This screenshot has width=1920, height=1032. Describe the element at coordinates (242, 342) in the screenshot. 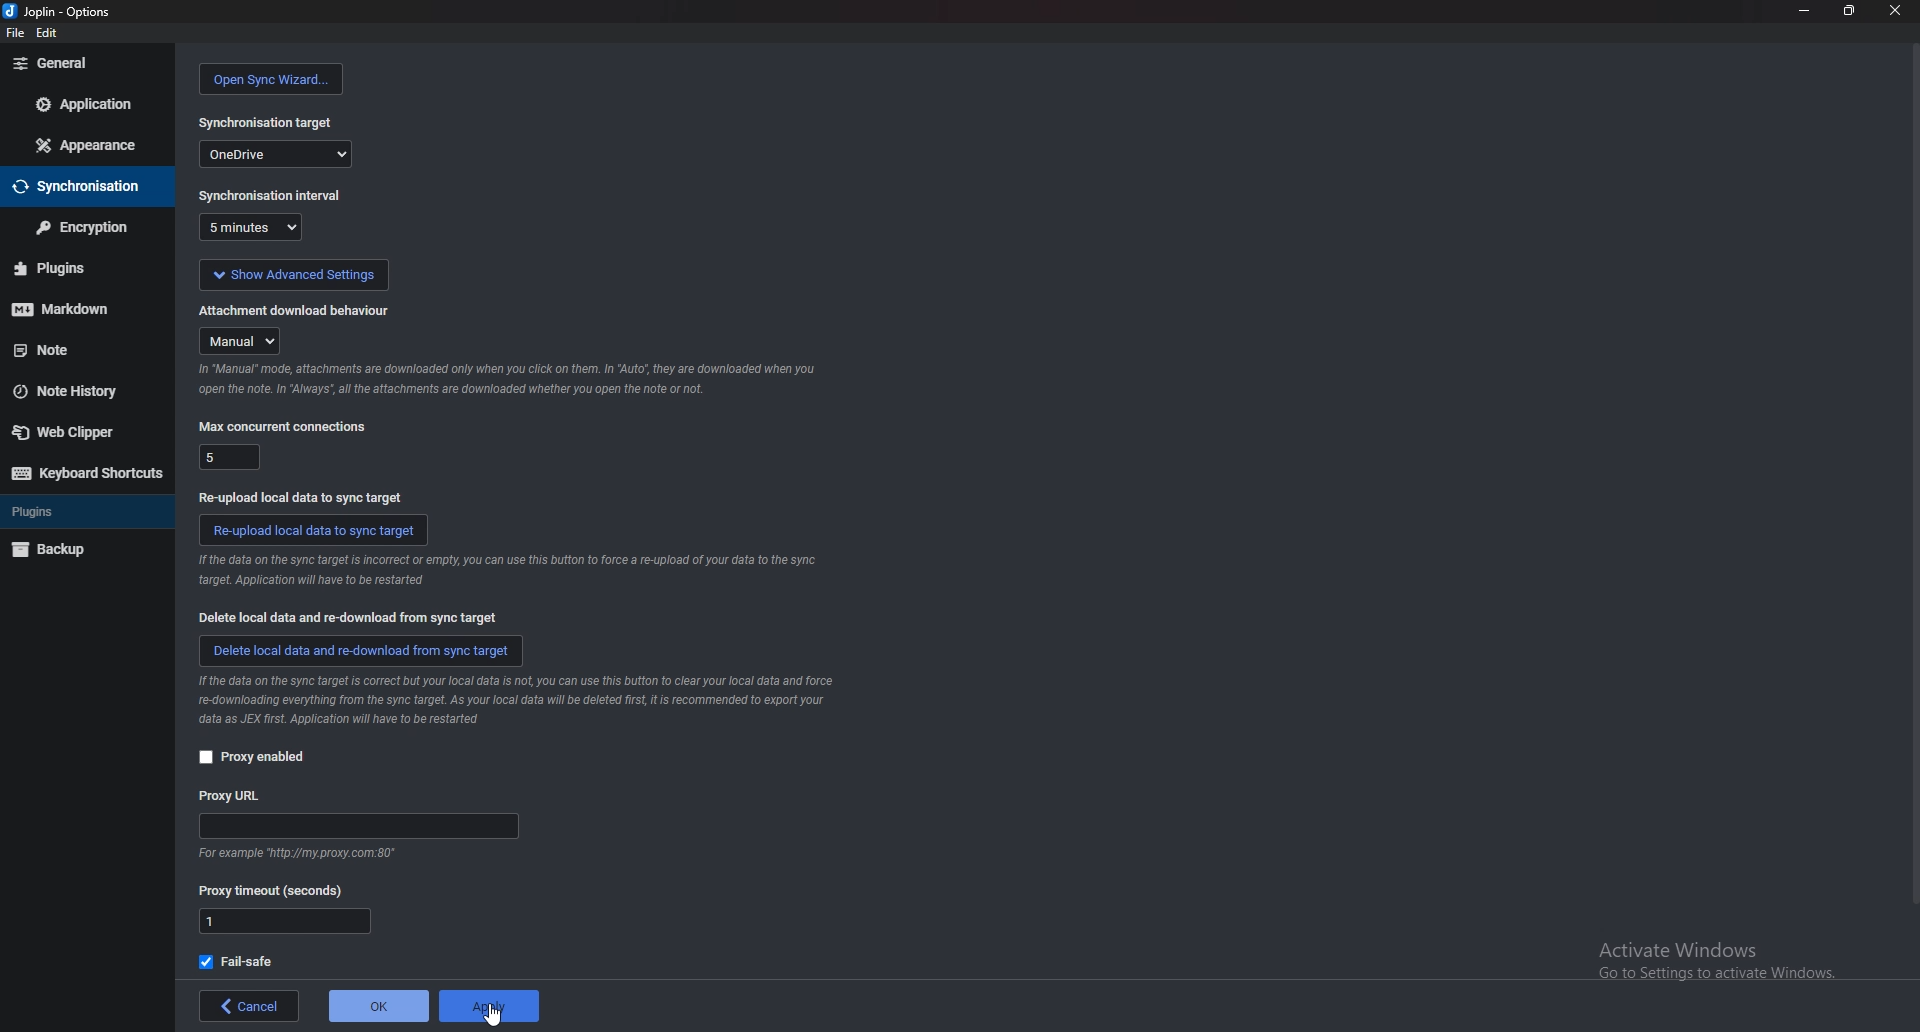

I see `always` at that location.